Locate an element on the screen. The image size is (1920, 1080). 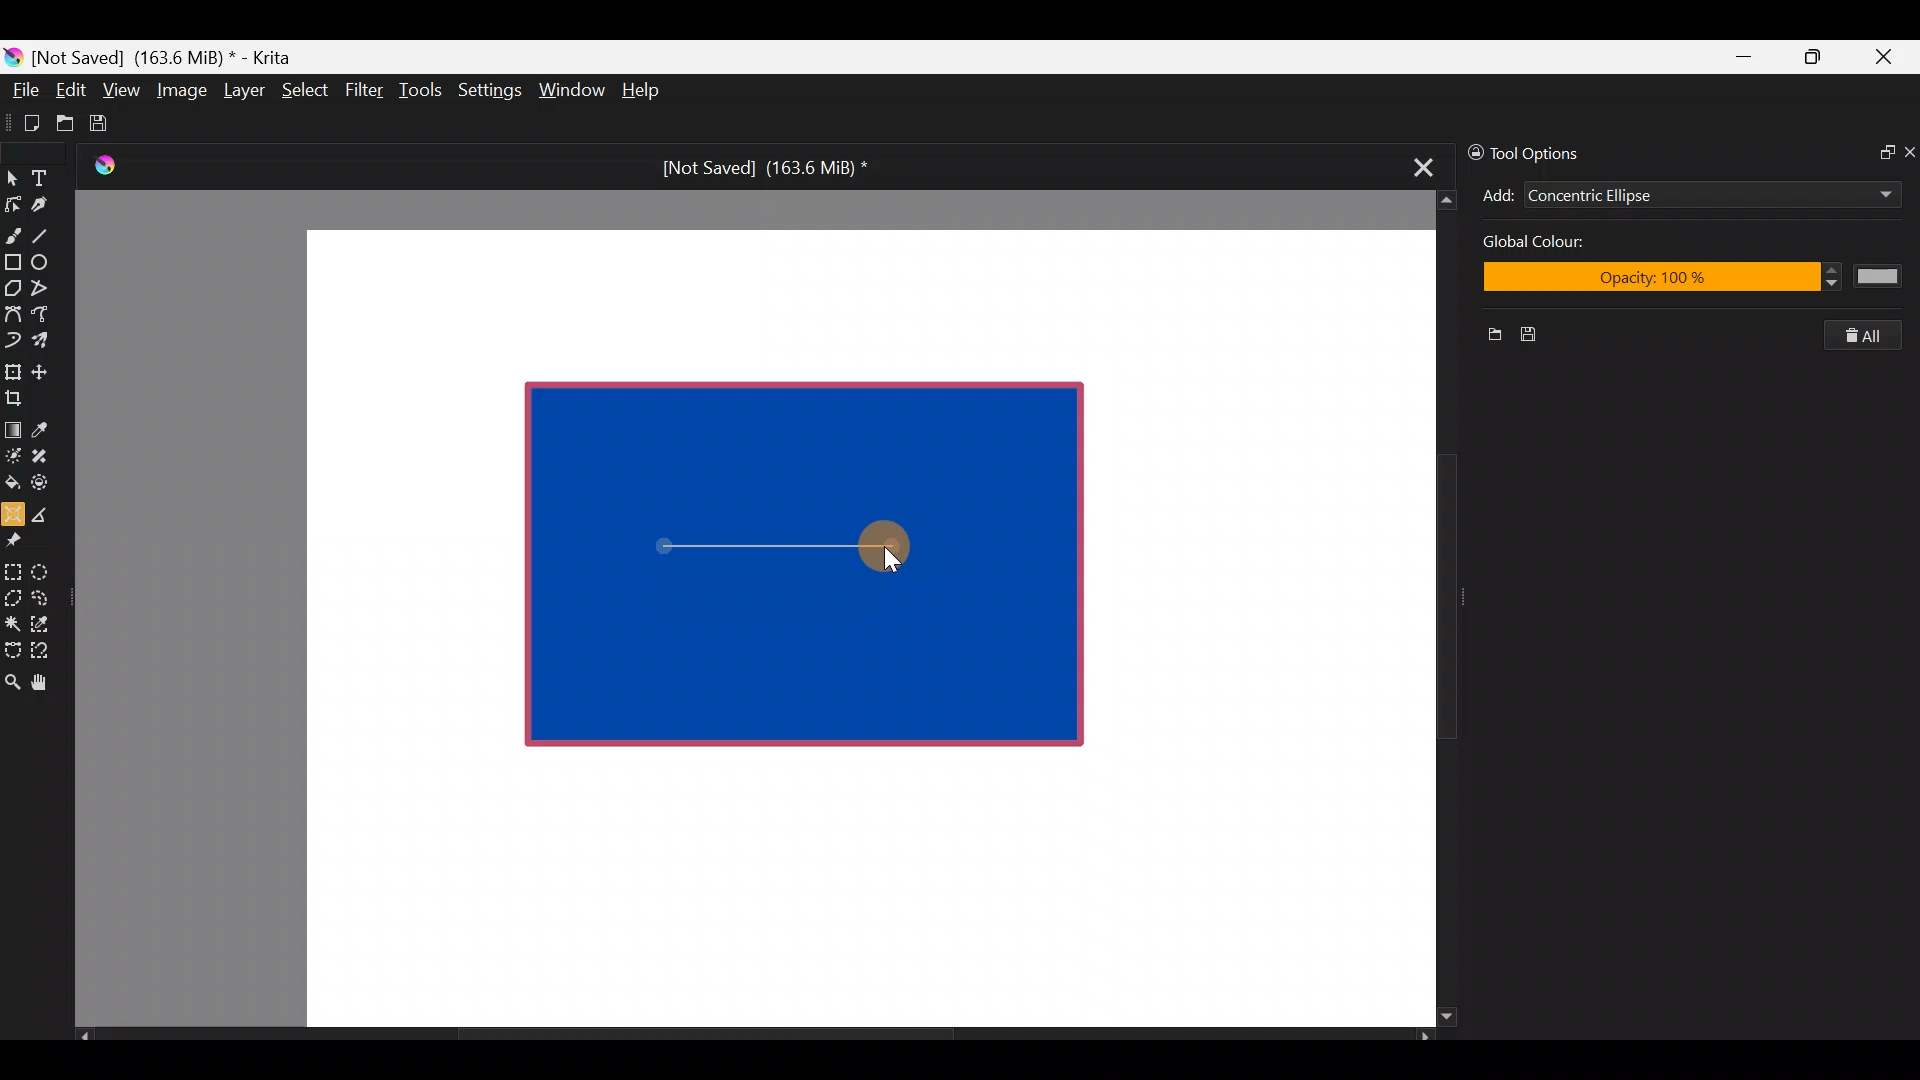
Fill a contiguous area of colour with colour/fill a selection is located at coordinates (12, 478).